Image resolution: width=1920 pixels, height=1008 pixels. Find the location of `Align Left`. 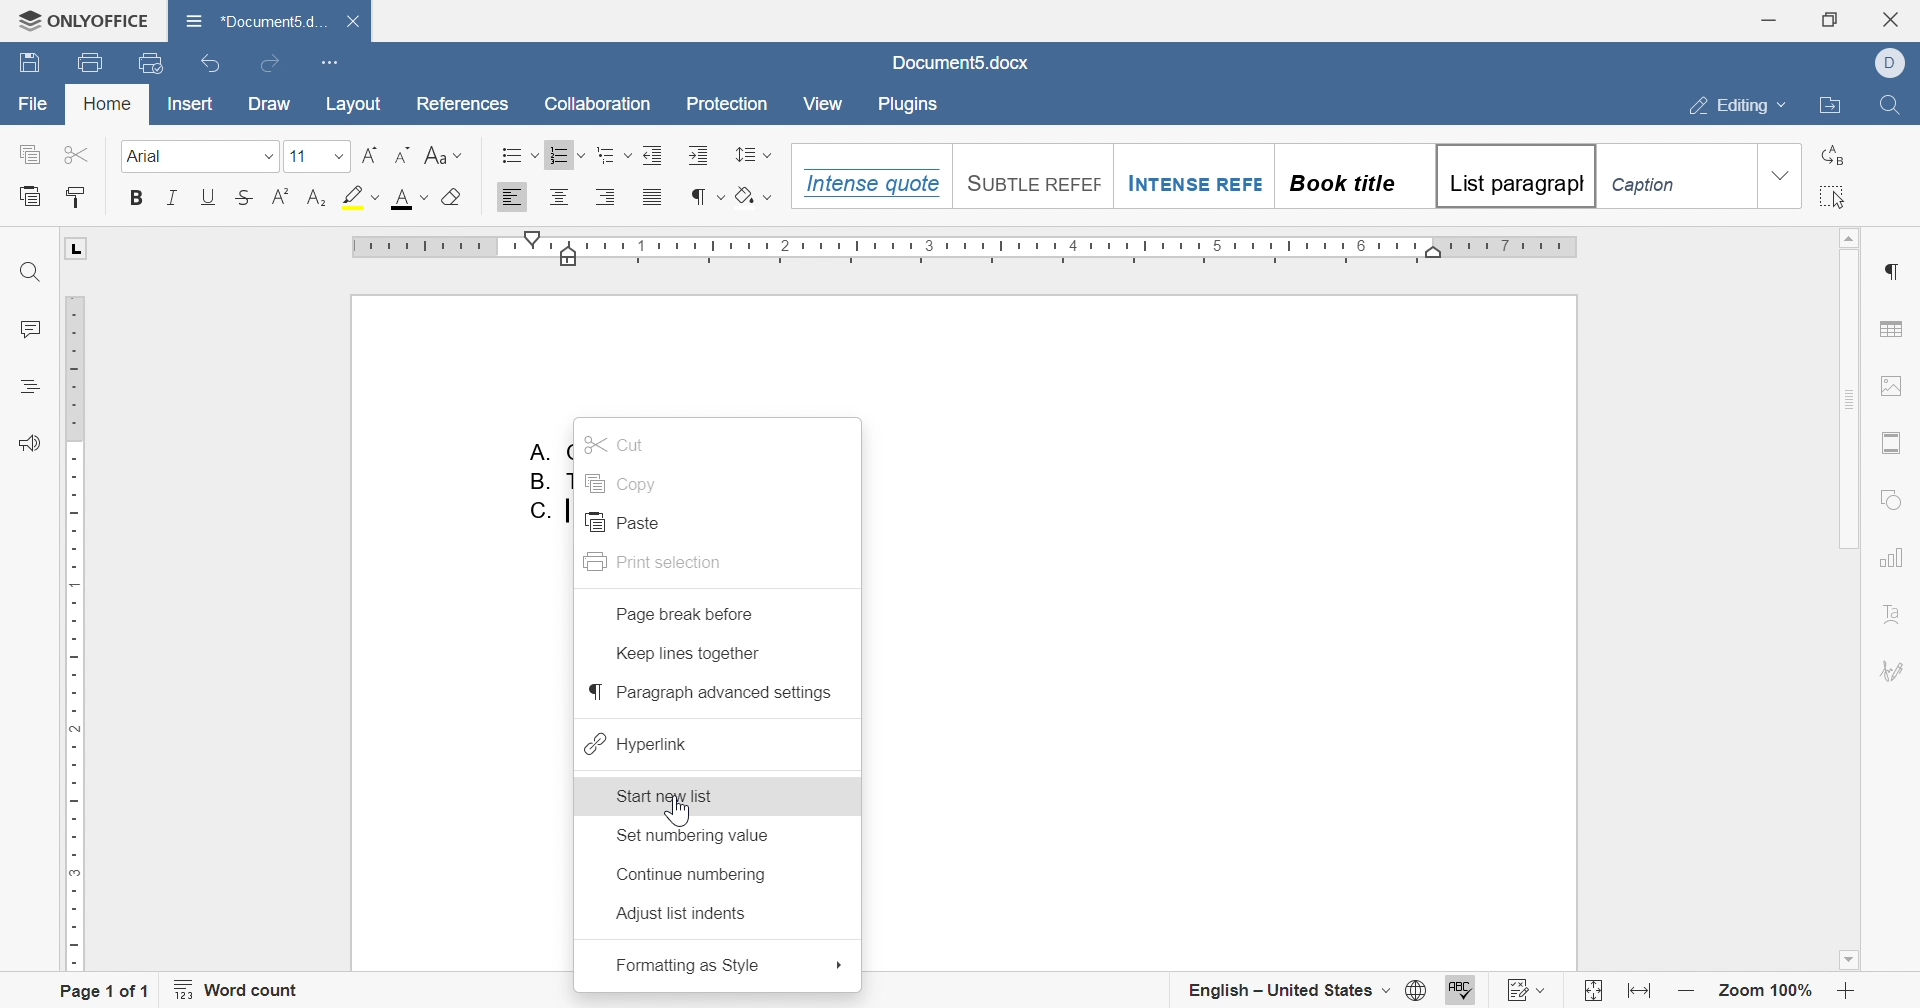

Align Left is located at coordinates (513, 197).